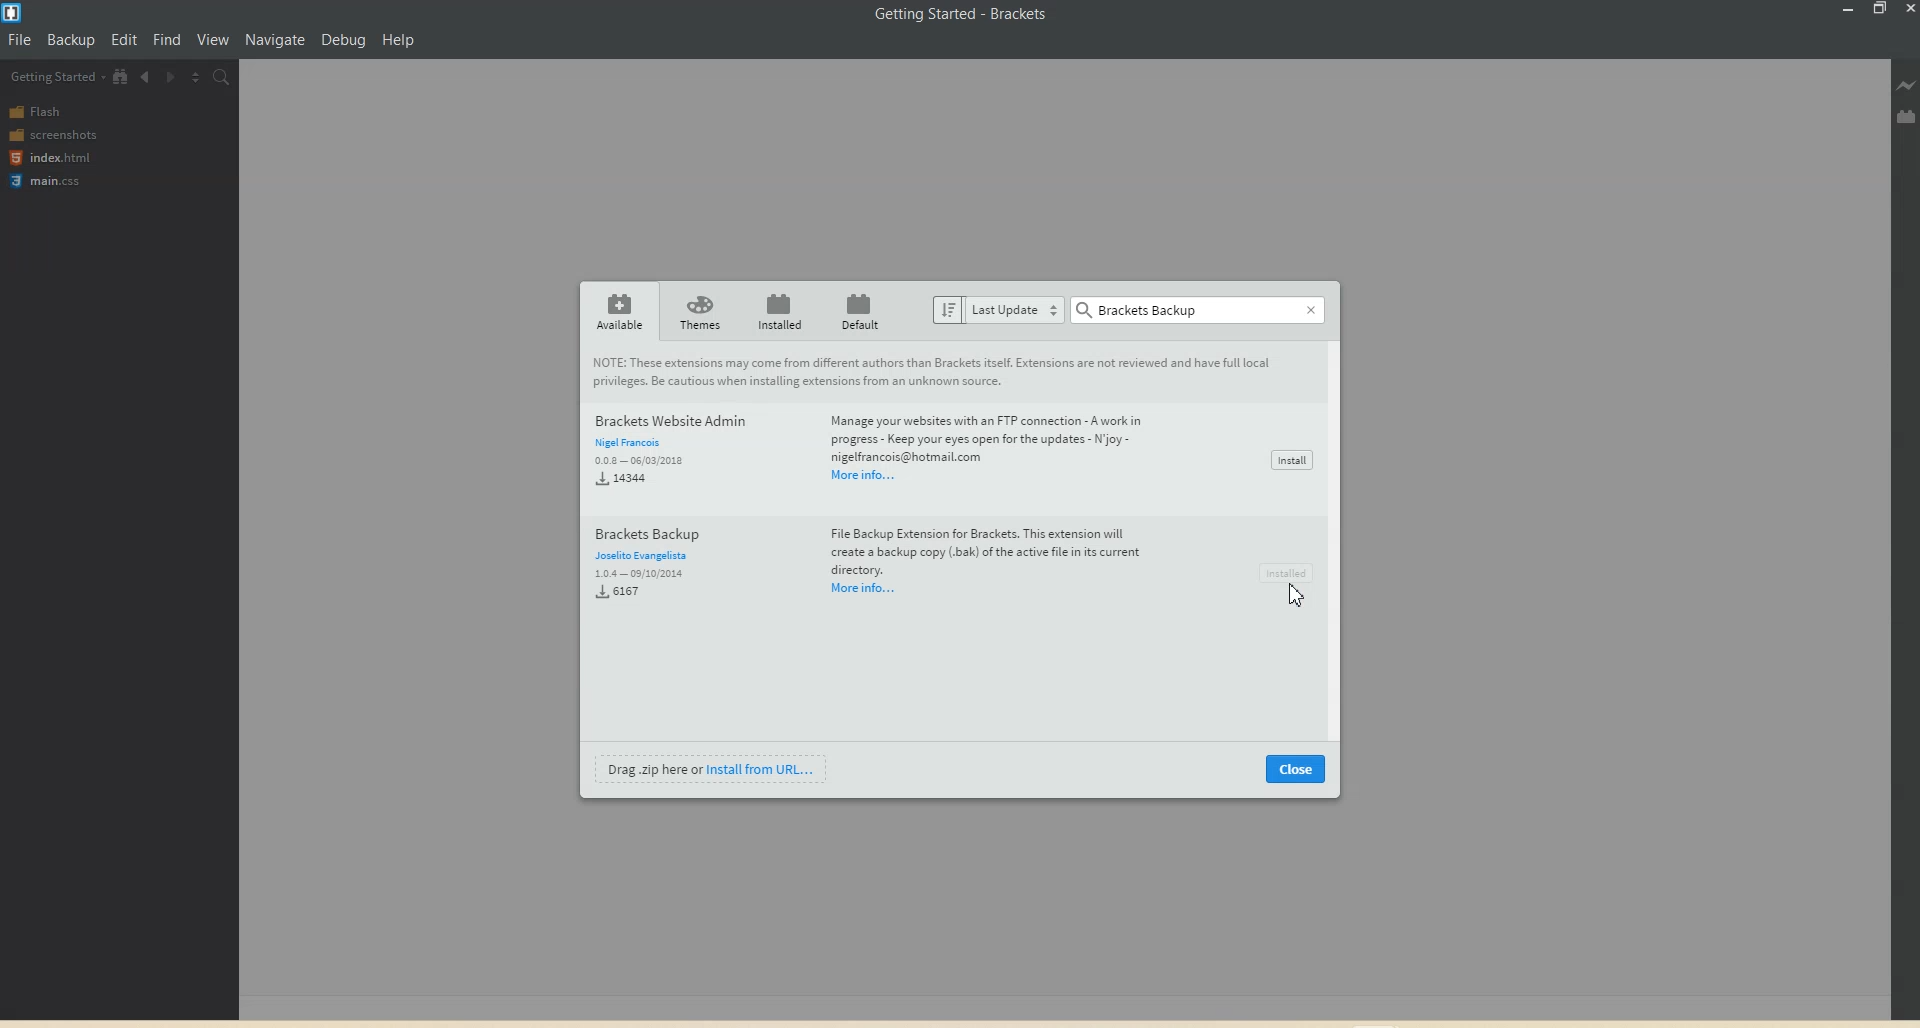 This screenshot has width=1920, height=1028. I want to click on Edit, so click(129, 35).